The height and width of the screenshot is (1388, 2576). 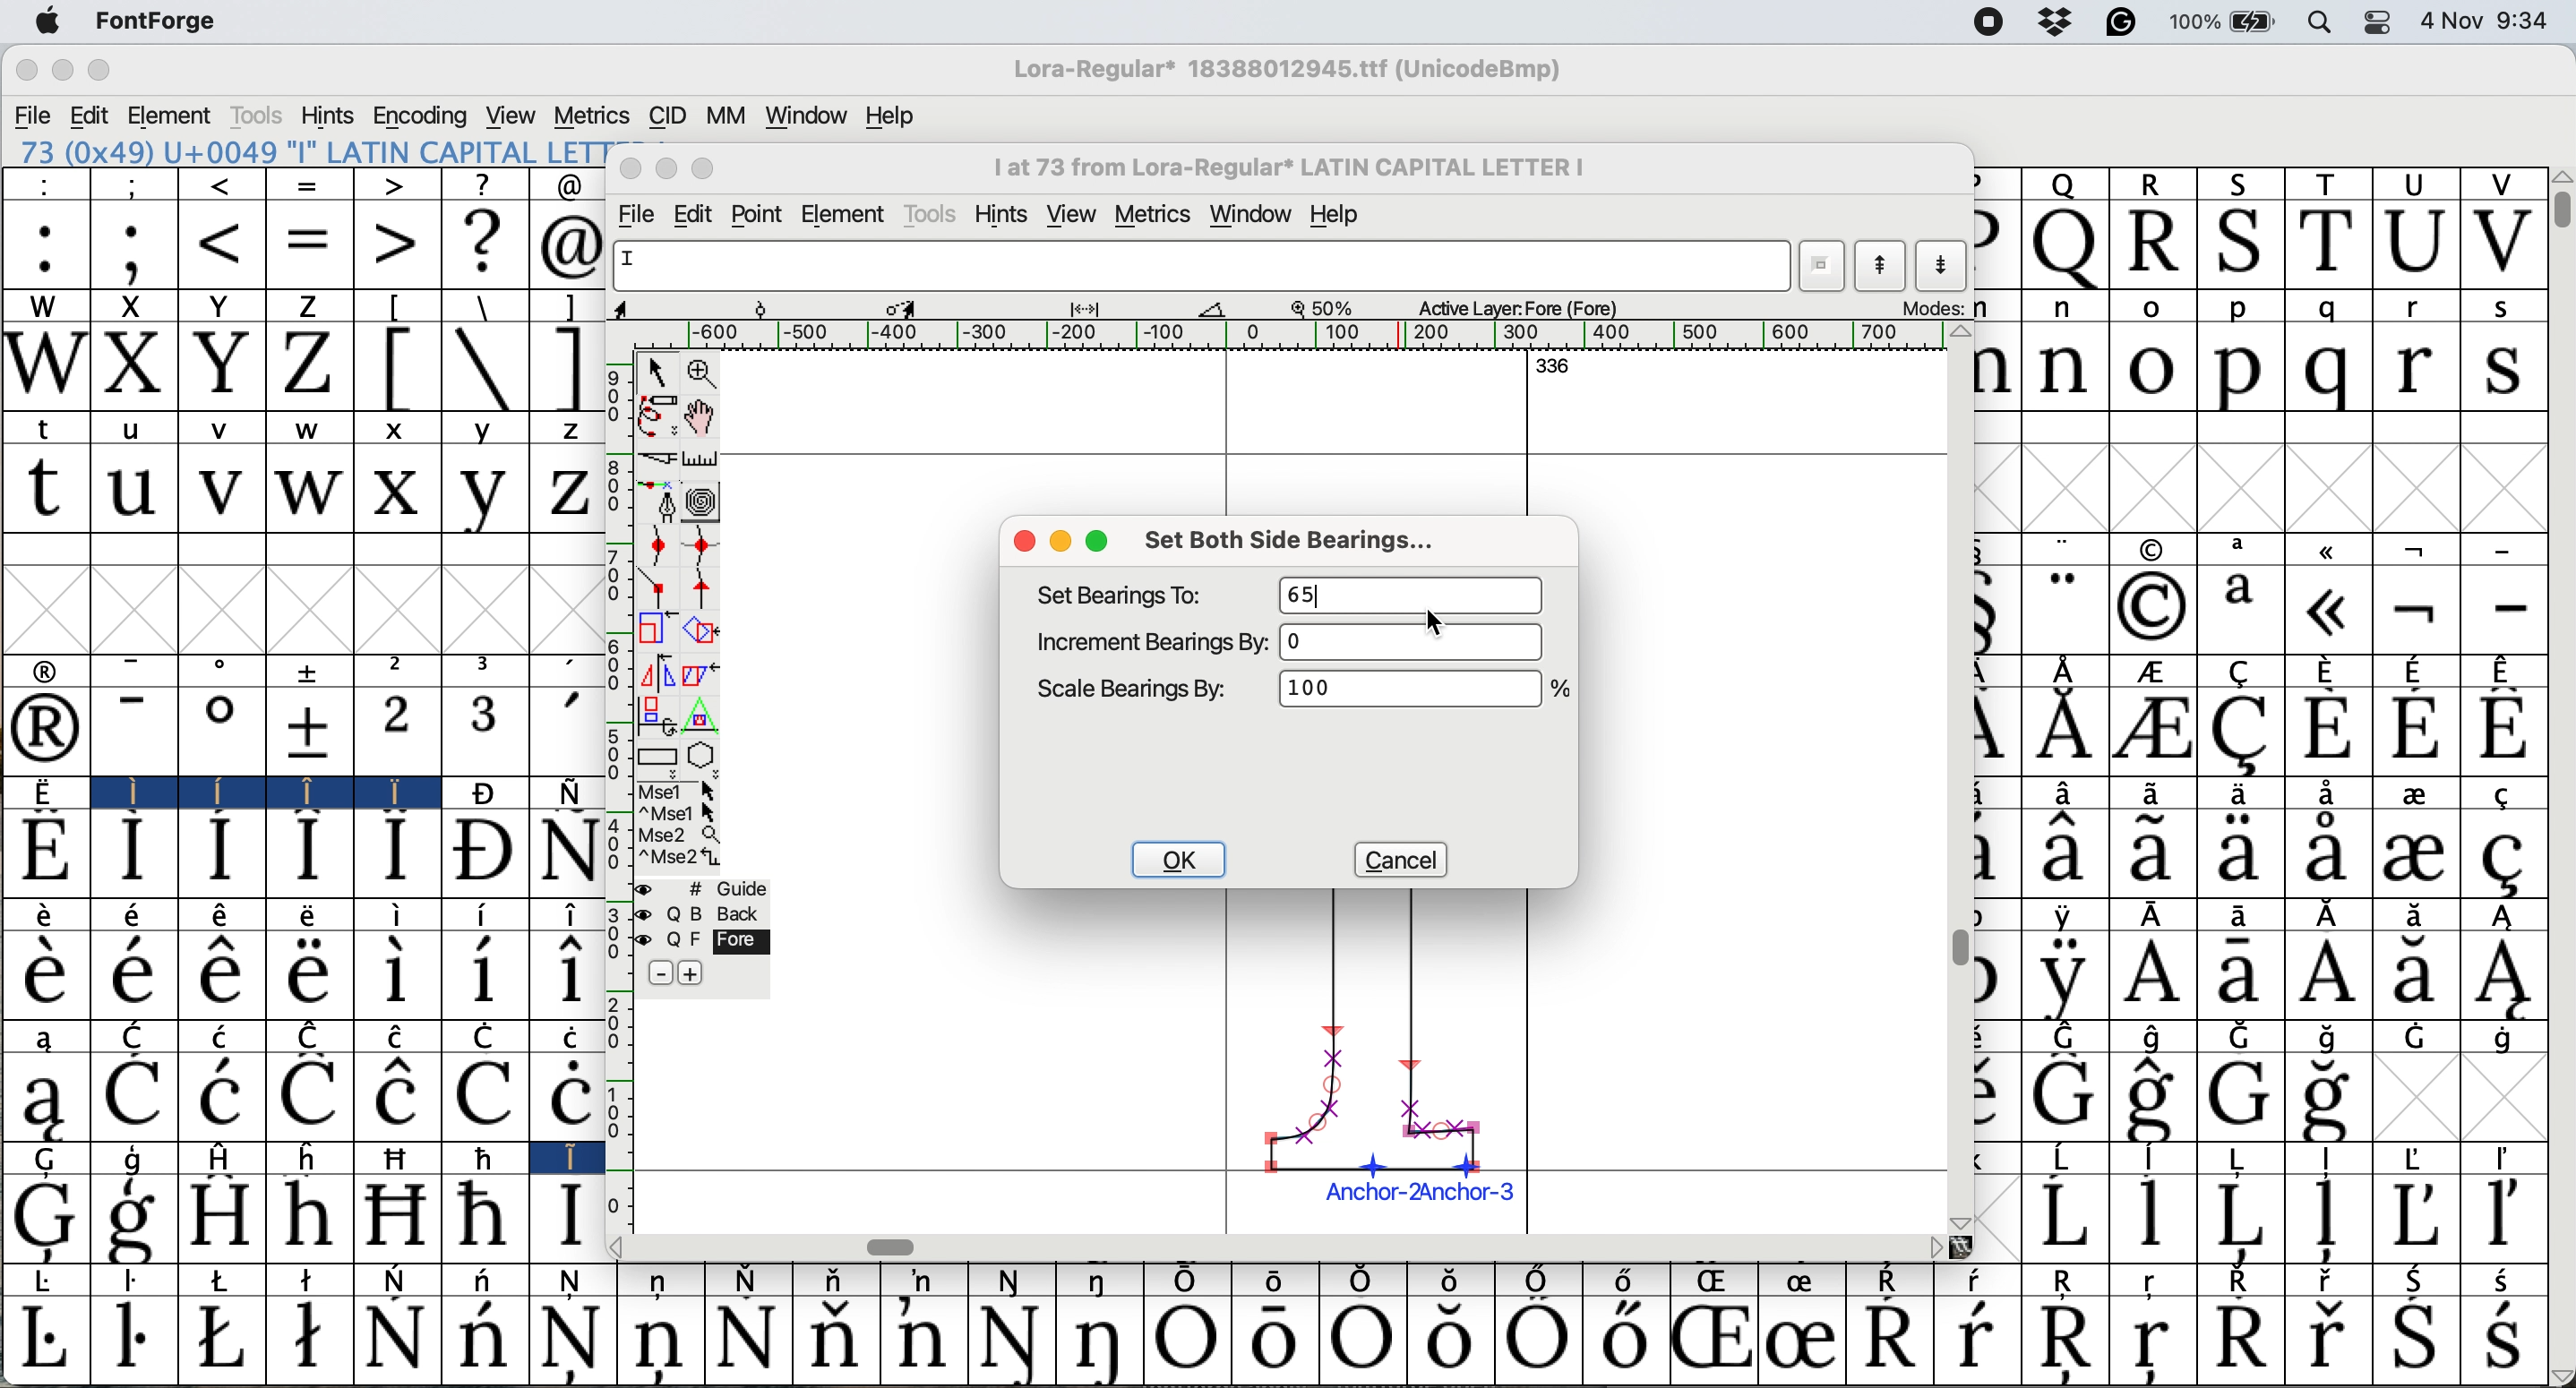 What do you see at coordinates (567, 851) in the screenshot?
I see `Symbol` at bounding box center [567, 851].